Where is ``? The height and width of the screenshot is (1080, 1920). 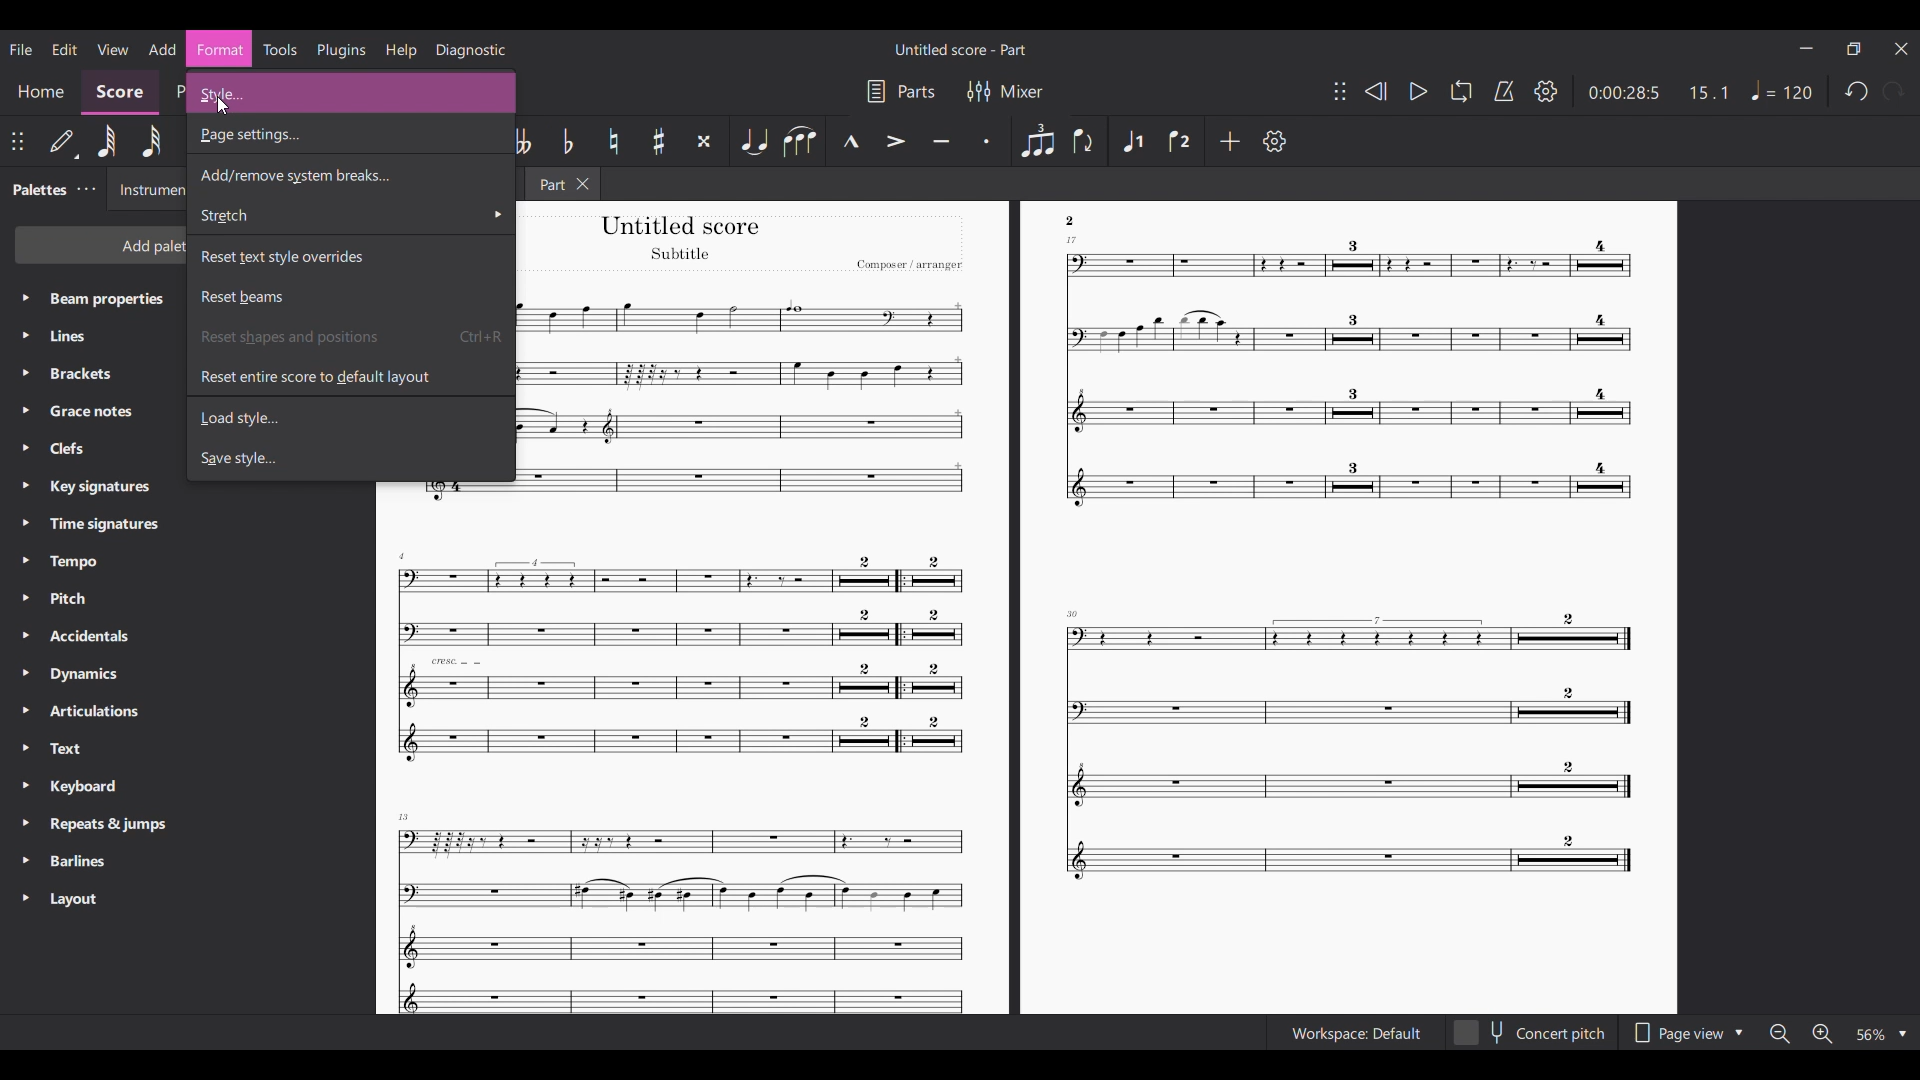  is located at coordinates (682, 911).